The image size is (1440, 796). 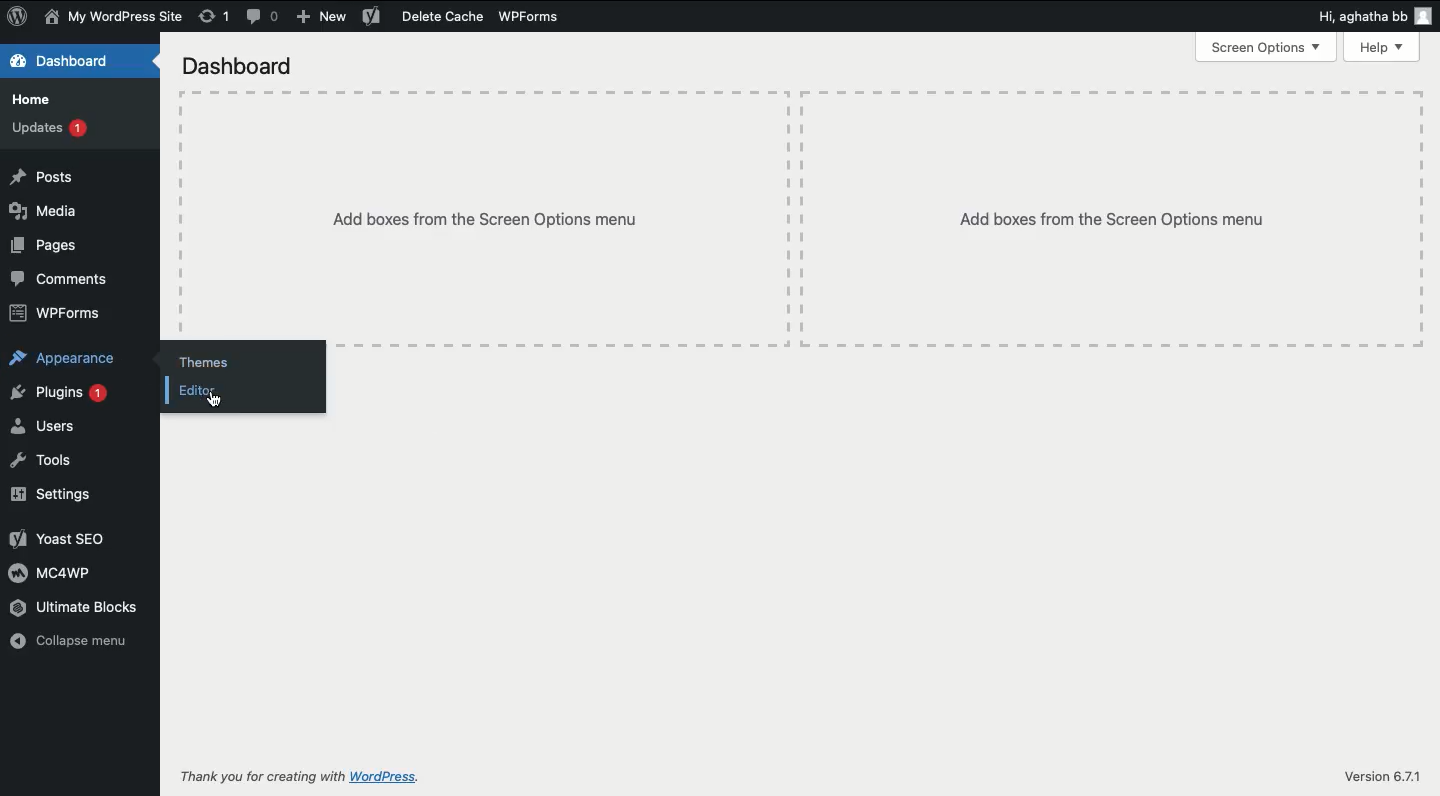 I want to click on logo, so click(x=20, y=17).